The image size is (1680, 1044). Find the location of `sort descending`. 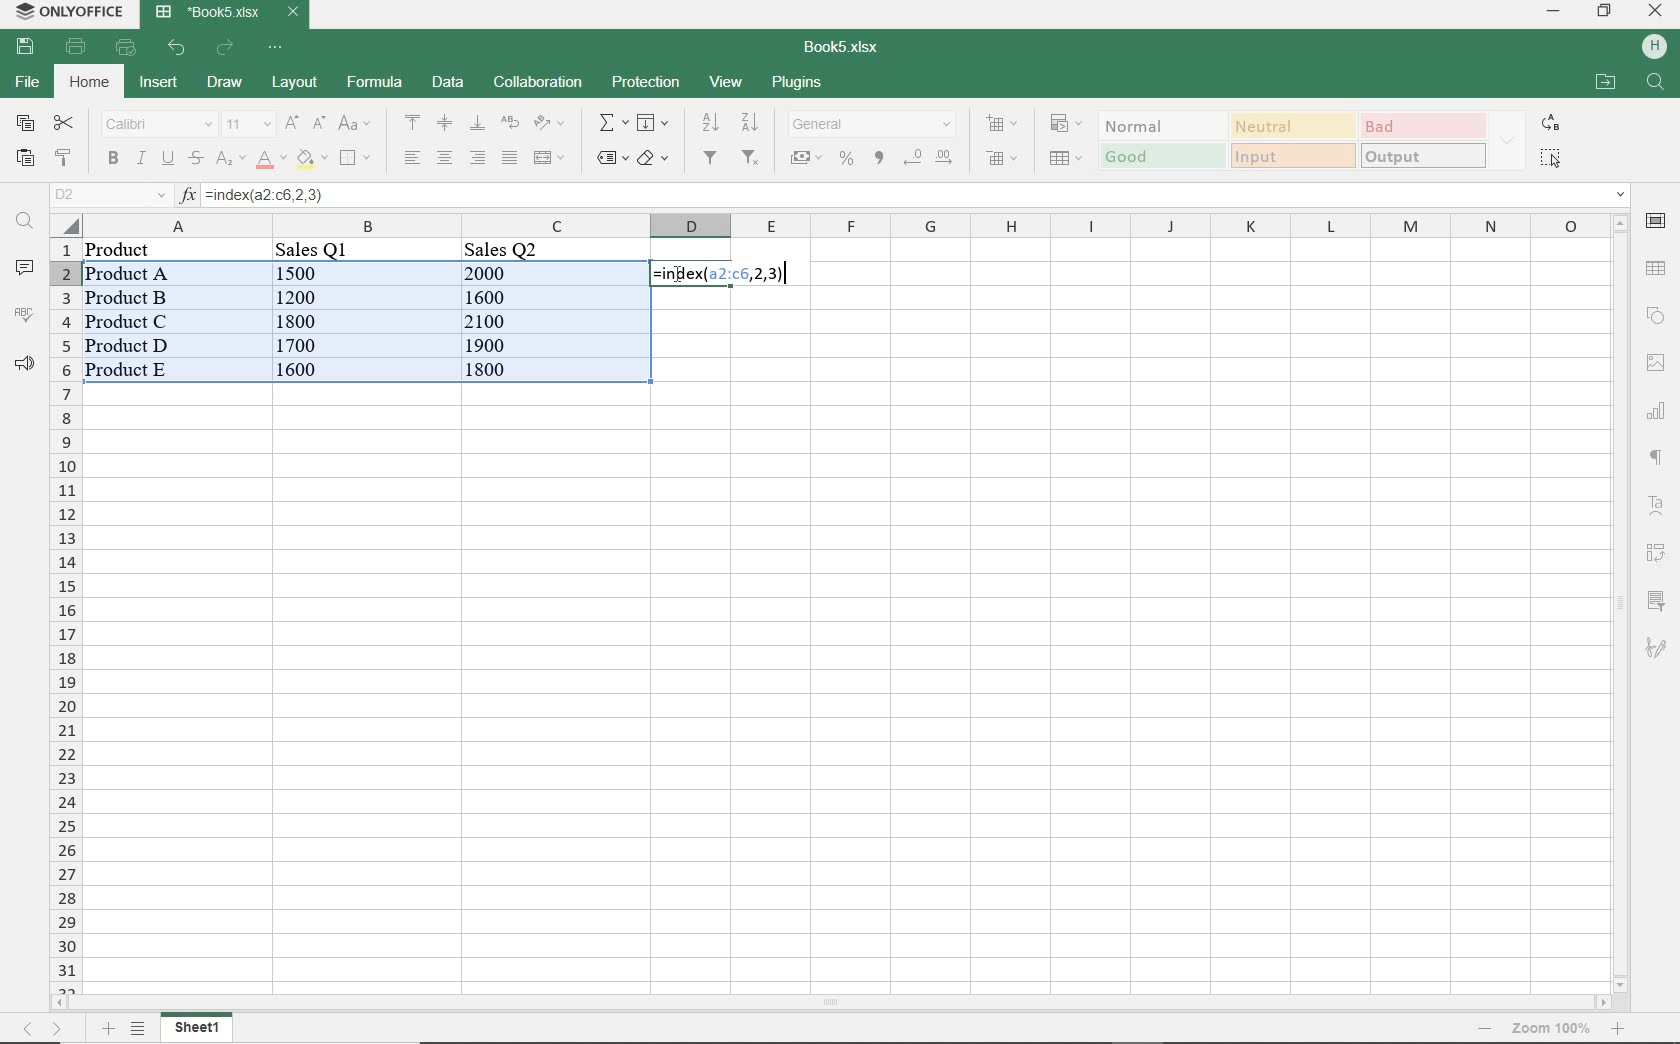

sort descending is located at coordinates (750, 122).